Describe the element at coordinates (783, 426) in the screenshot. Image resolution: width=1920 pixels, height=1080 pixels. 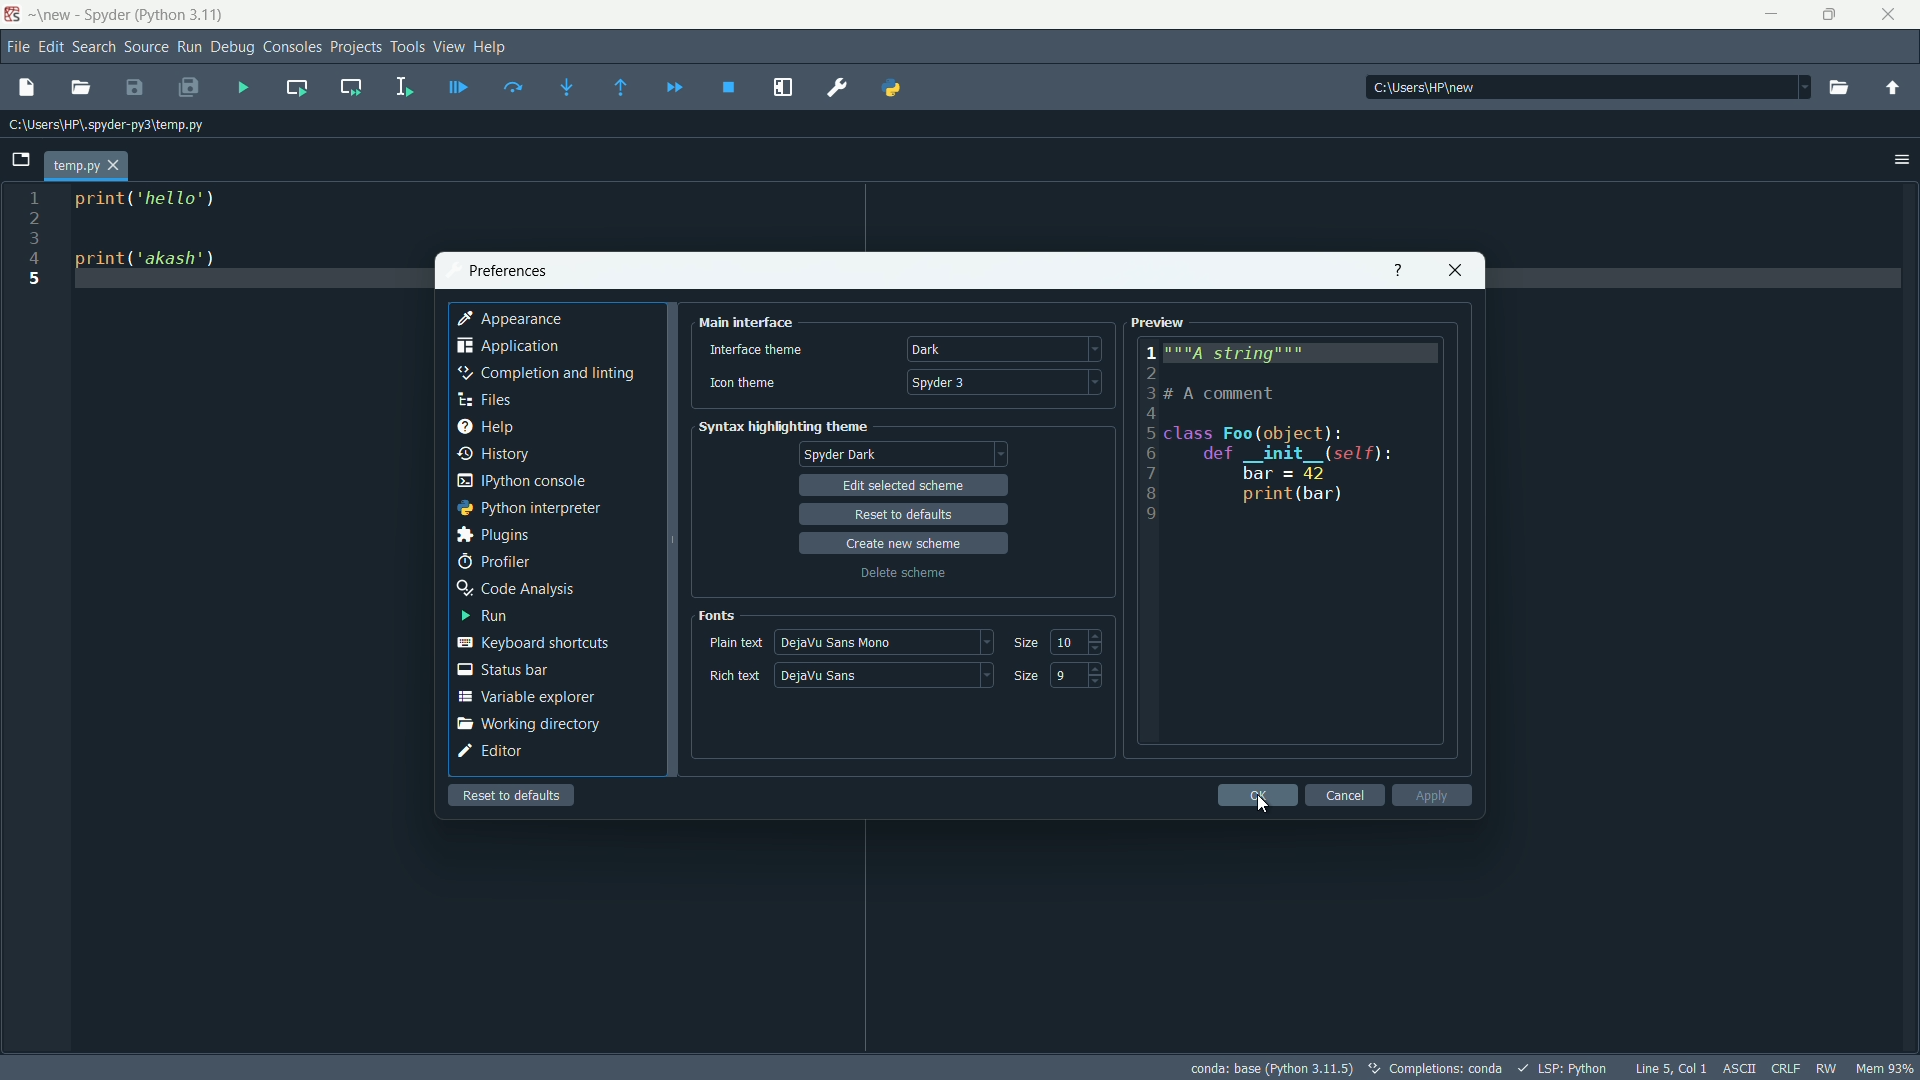
I see `syntax highlighting theme` at that location.